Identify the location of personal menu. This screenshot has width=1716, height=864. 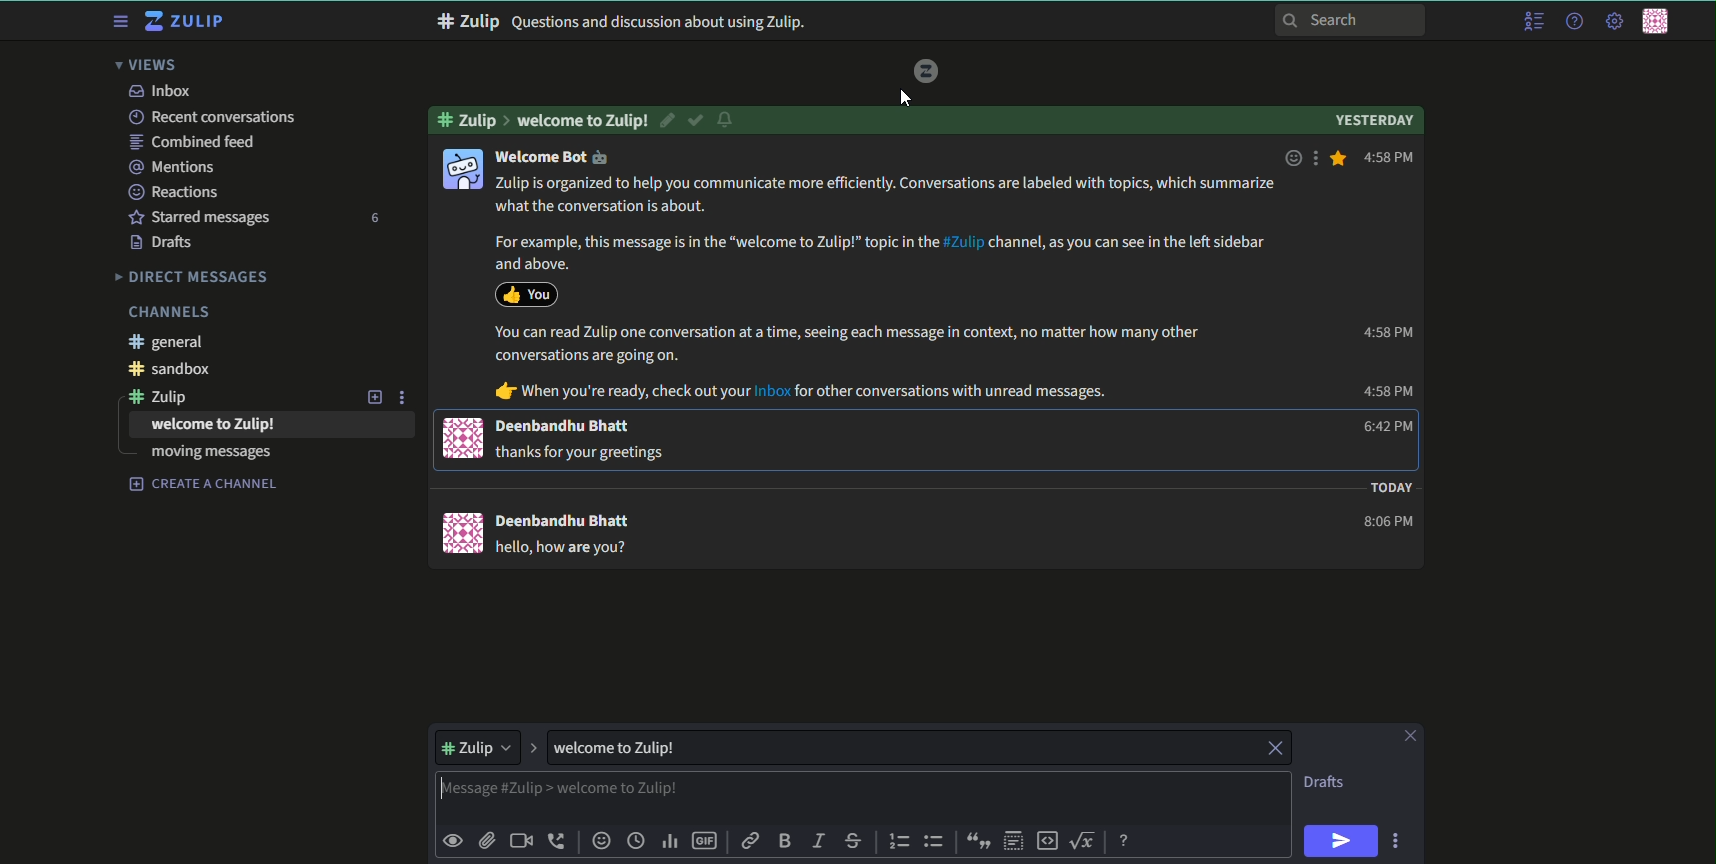
(1659, 23).